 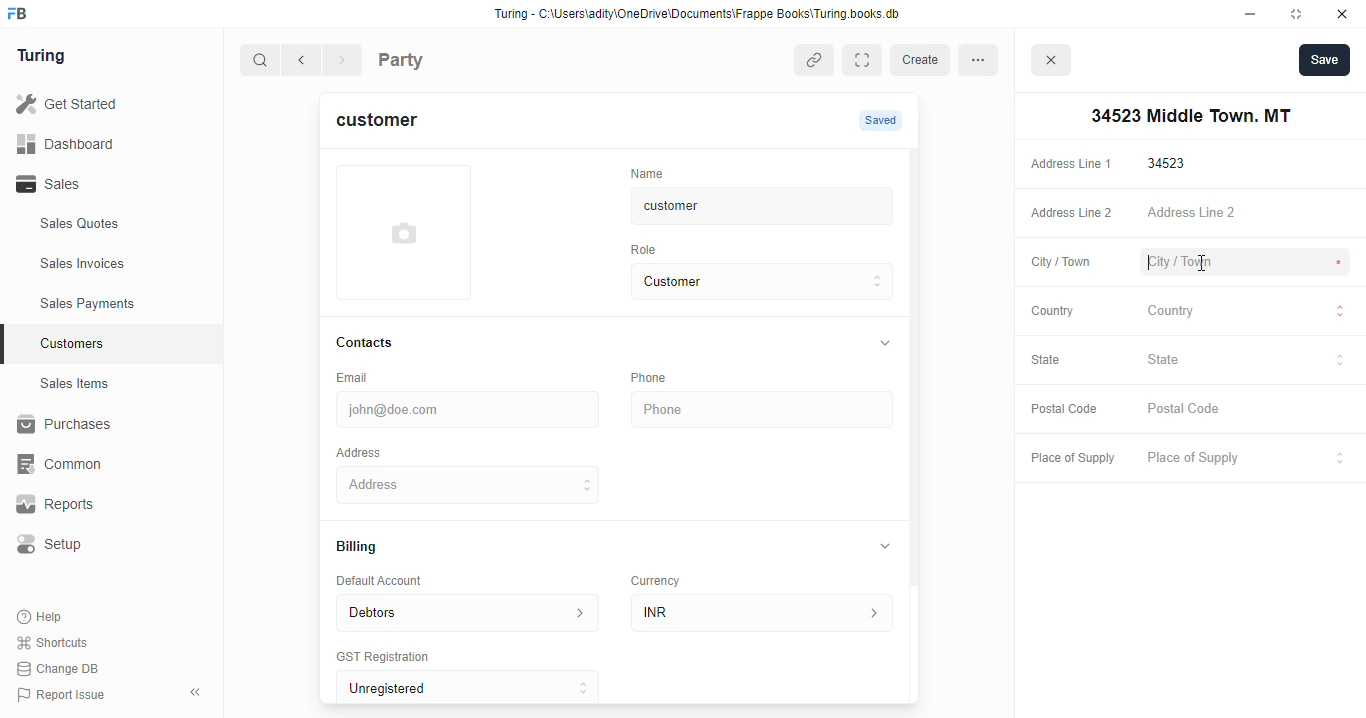 I want to click on ‘Common, so click(x=100, y=464).